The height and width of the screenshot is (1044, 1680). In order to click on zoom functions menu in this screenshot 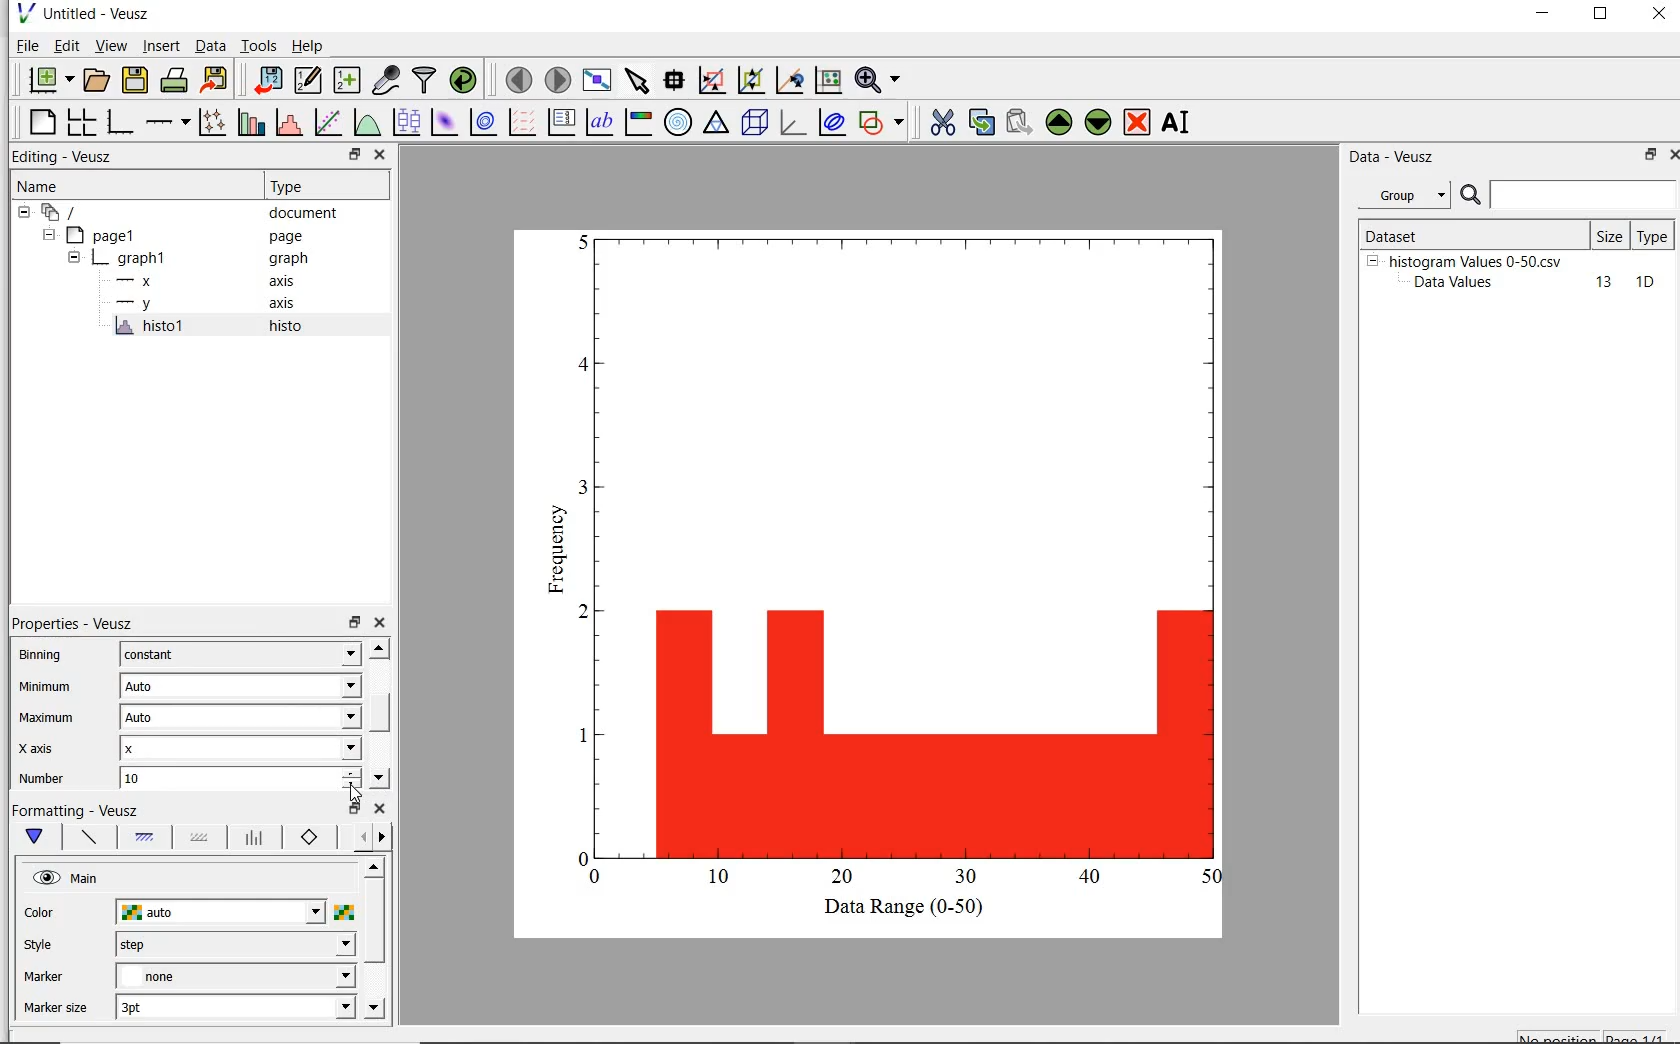, I will do `click(878, 80)`.